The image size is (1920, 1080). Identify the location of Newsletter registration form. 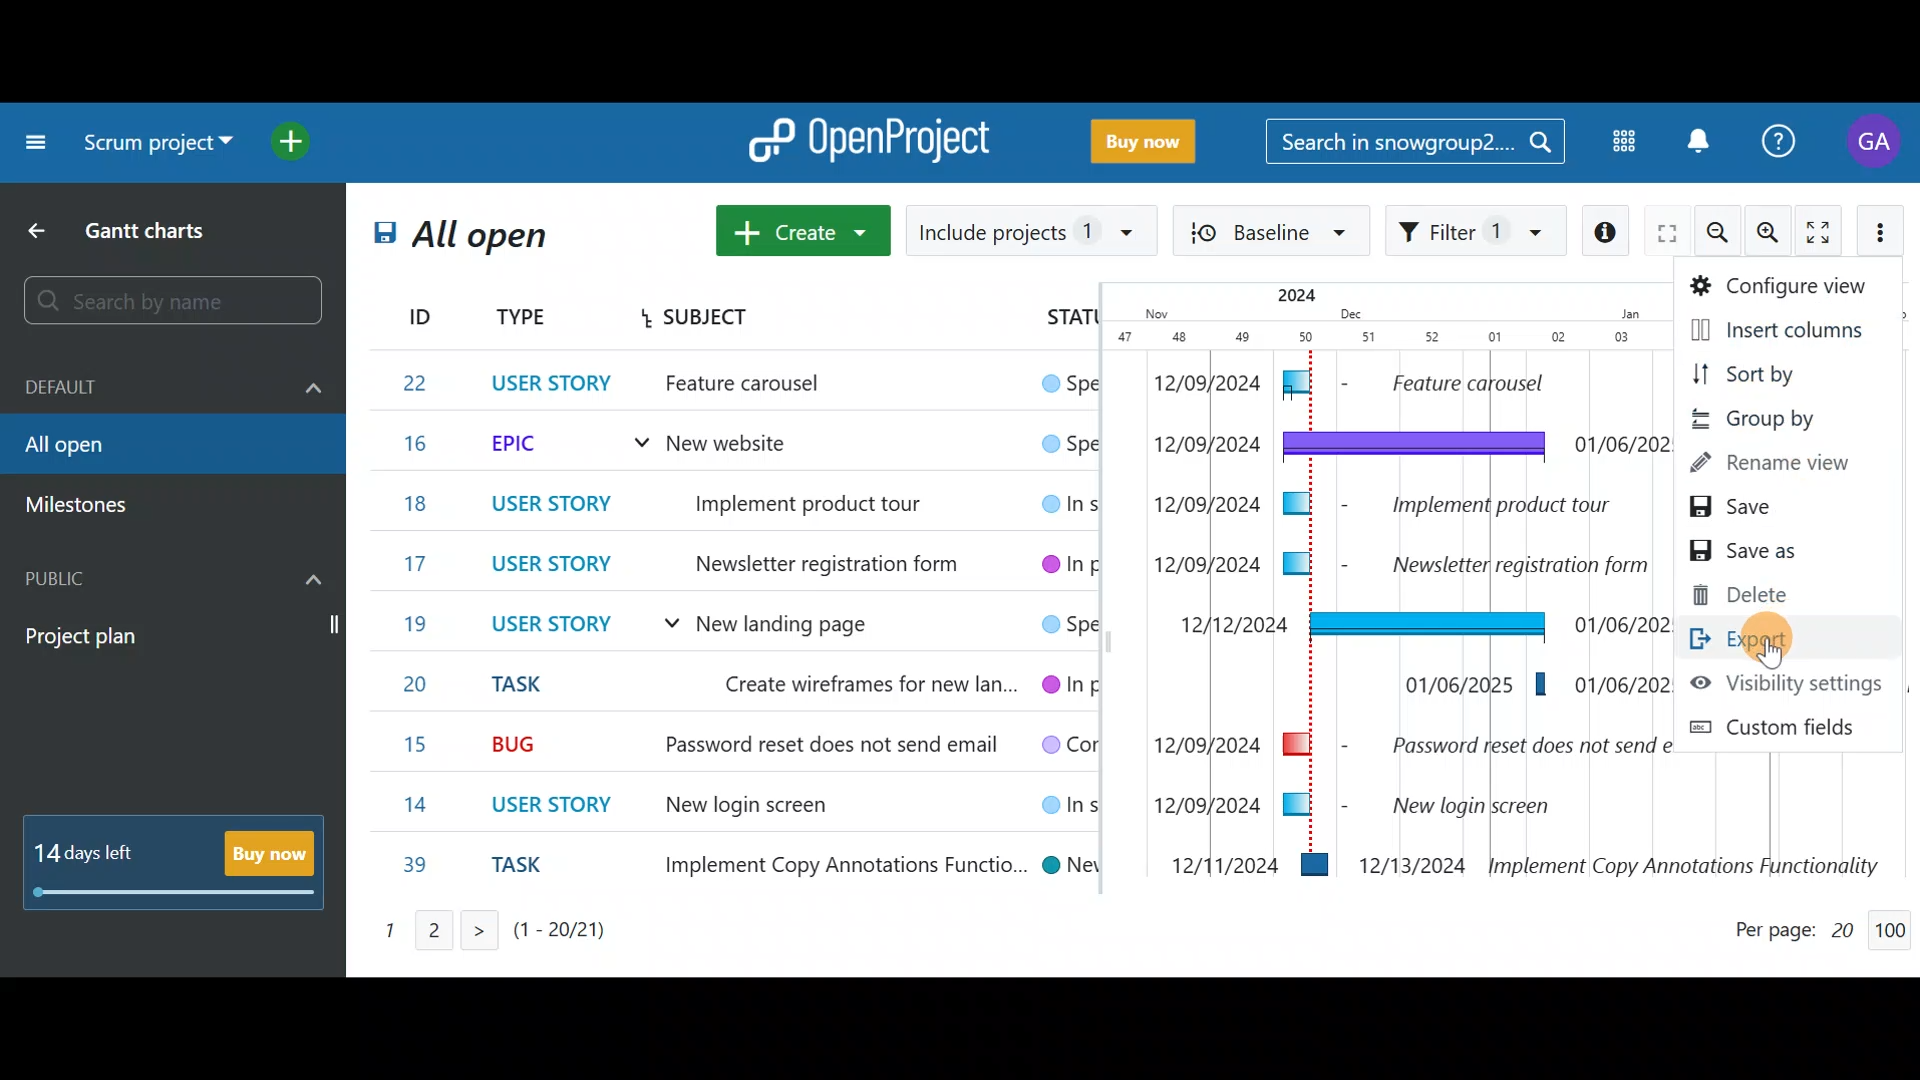
(827, 561).